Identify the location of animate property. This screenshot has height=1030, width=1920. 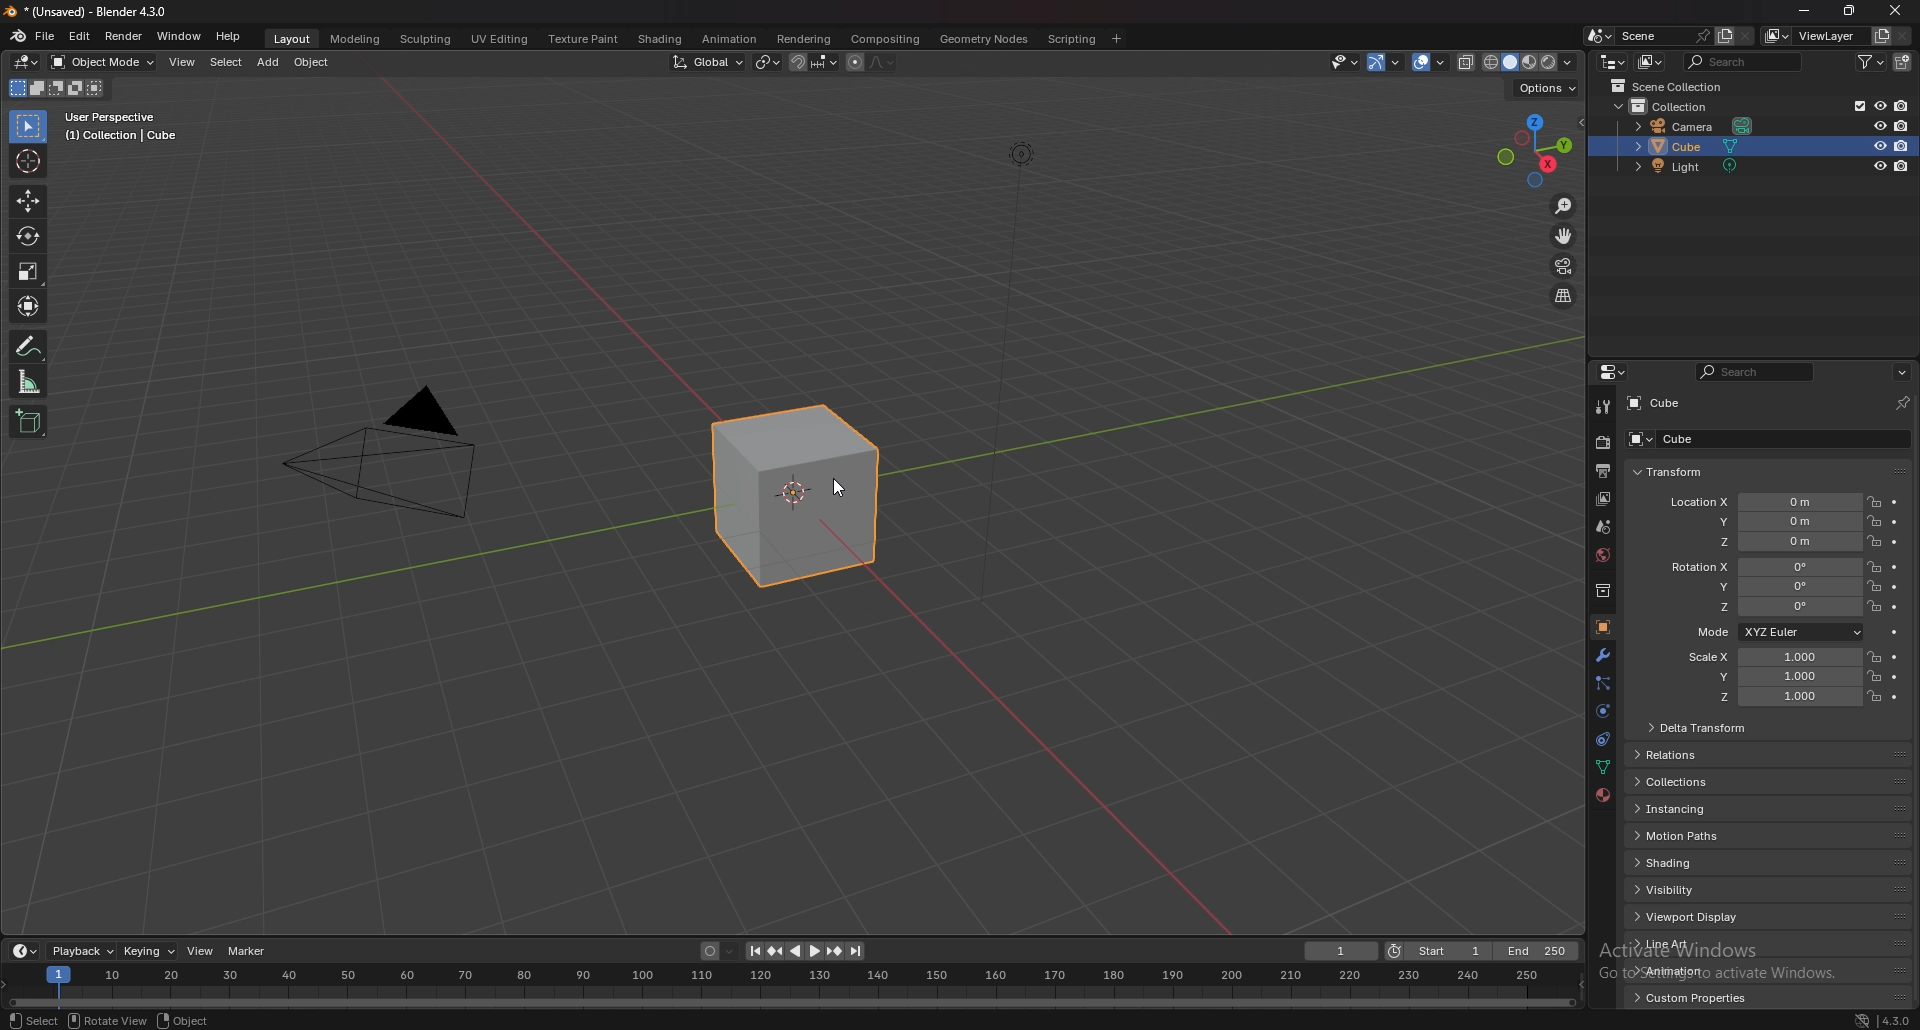
(1899, 632).